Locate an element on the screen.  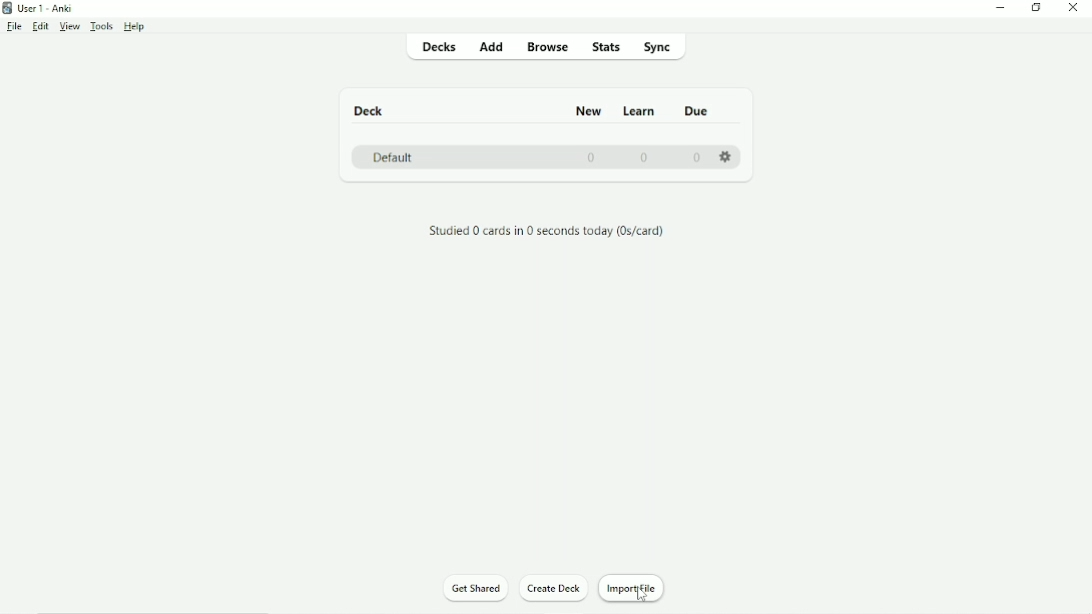
0 is located at coordinates (698, 157).